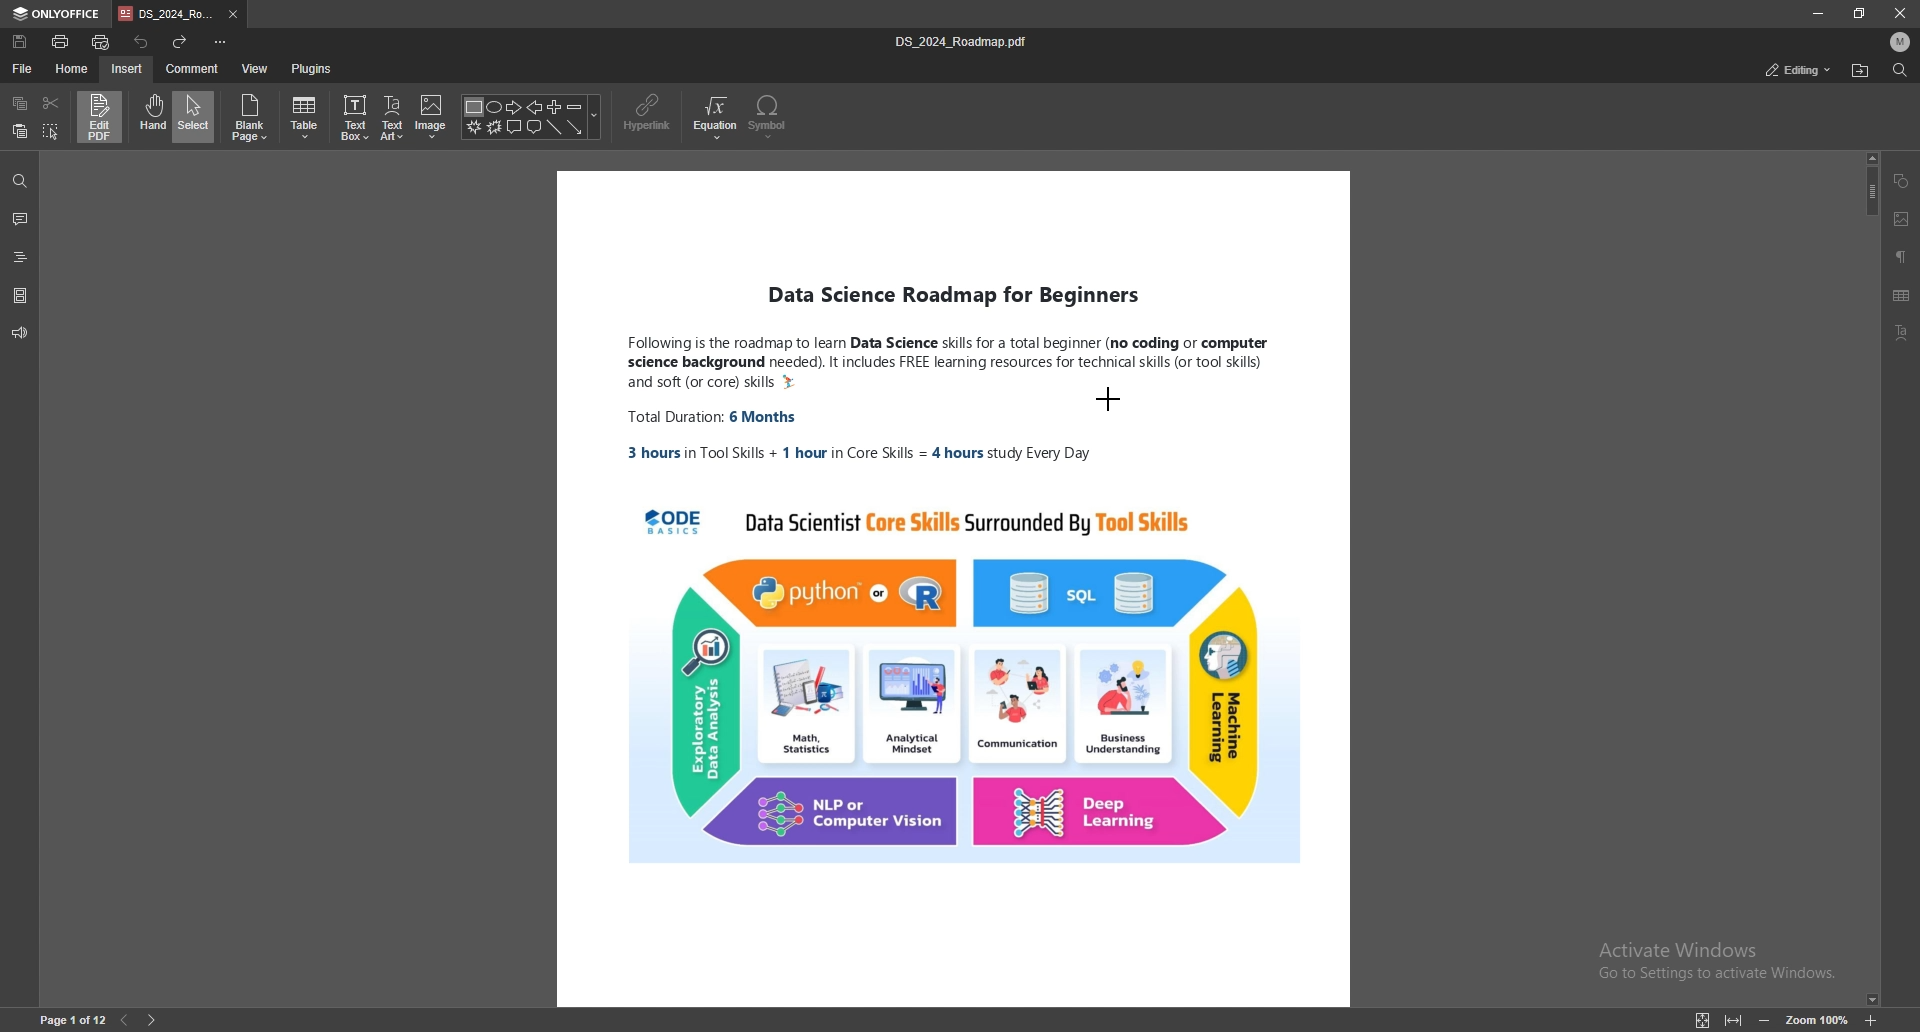  Describe the element at coordinates (126, 70) in the screenshot. I see `insert` at that location.